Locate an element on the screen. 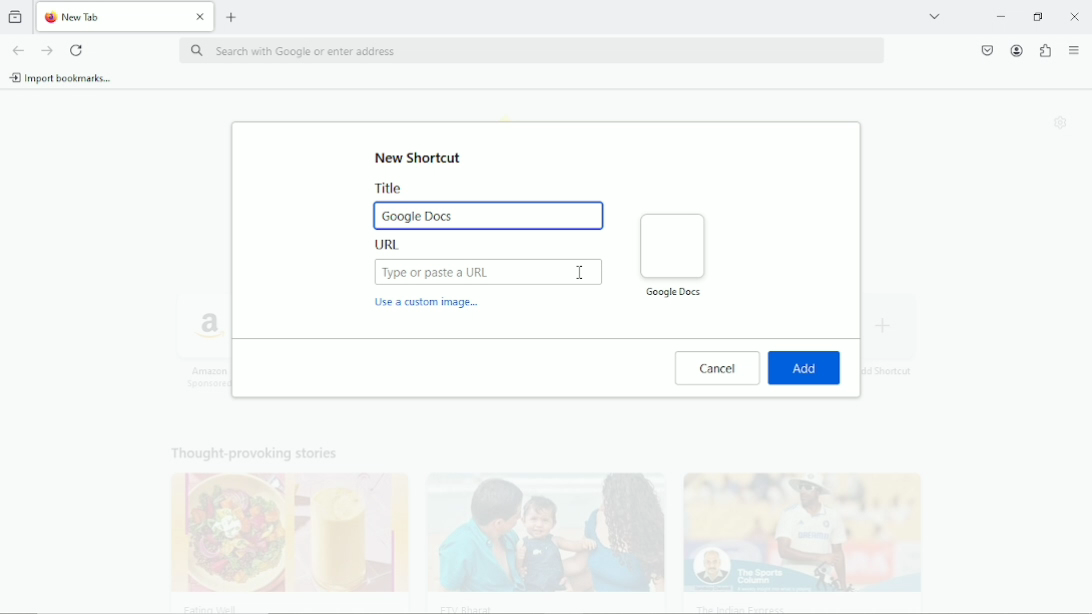 The image size is (1092, 614). reload current page is located at coordinates (77, 50).